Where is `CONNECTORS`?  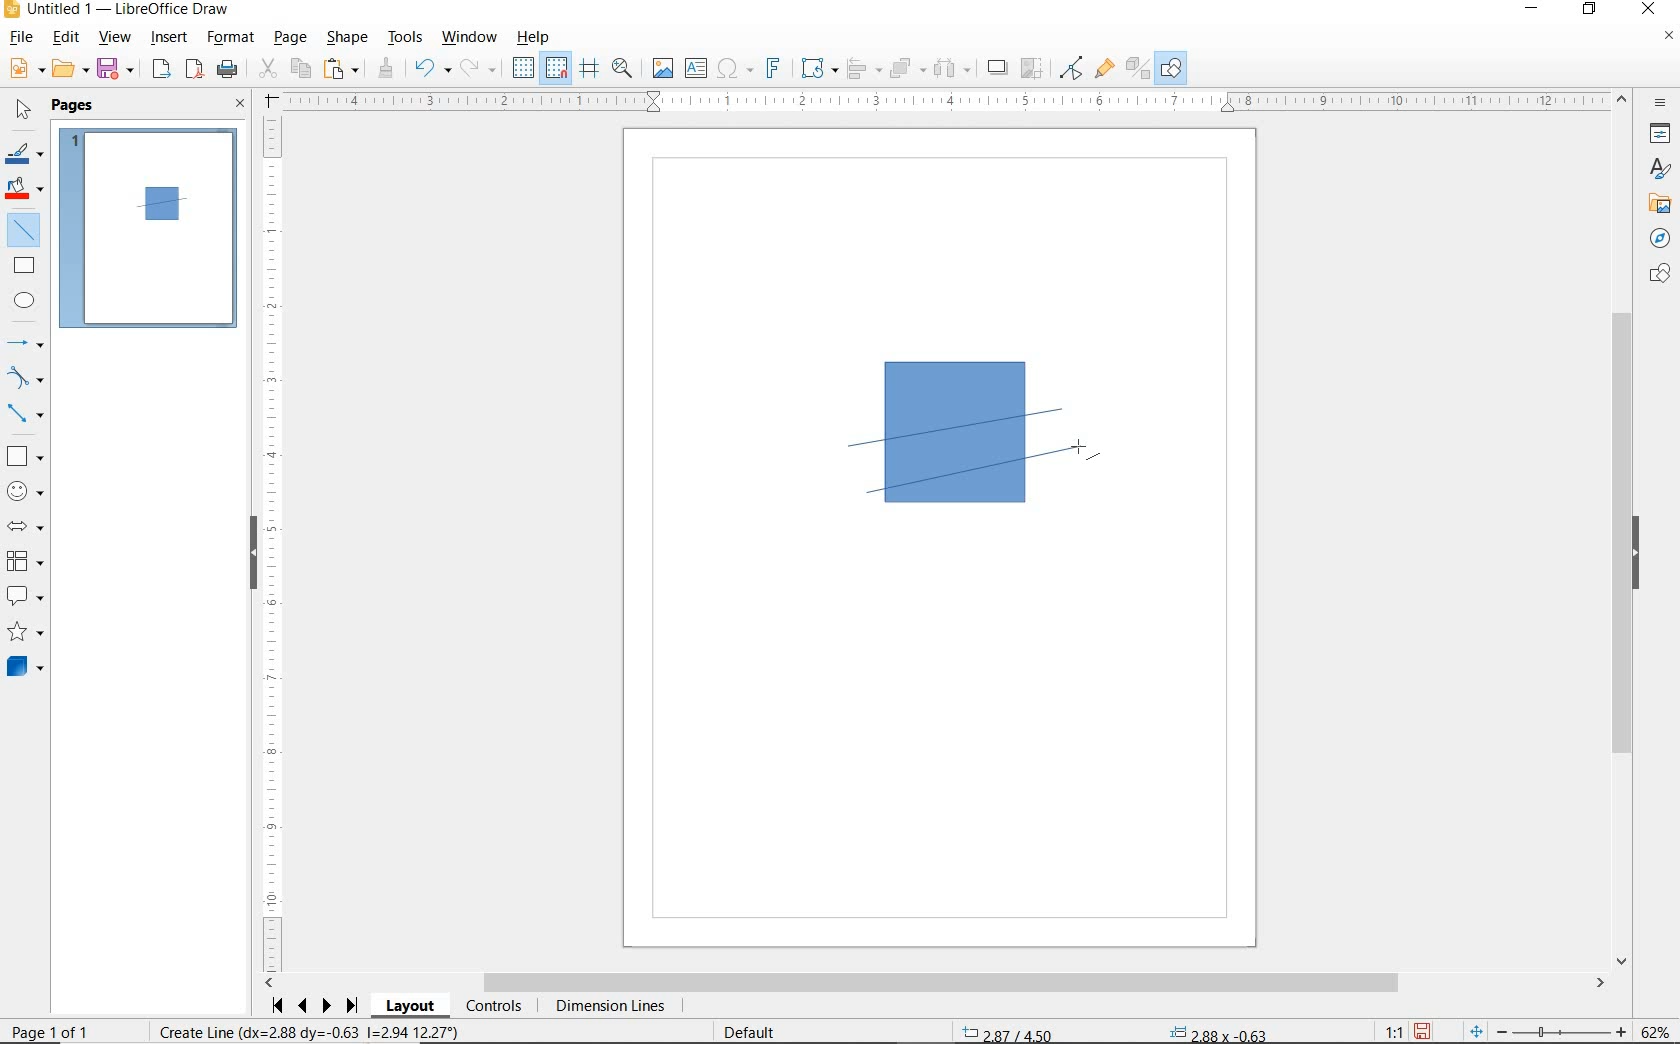
CONNECTORS is located at coordinates (25, 415).